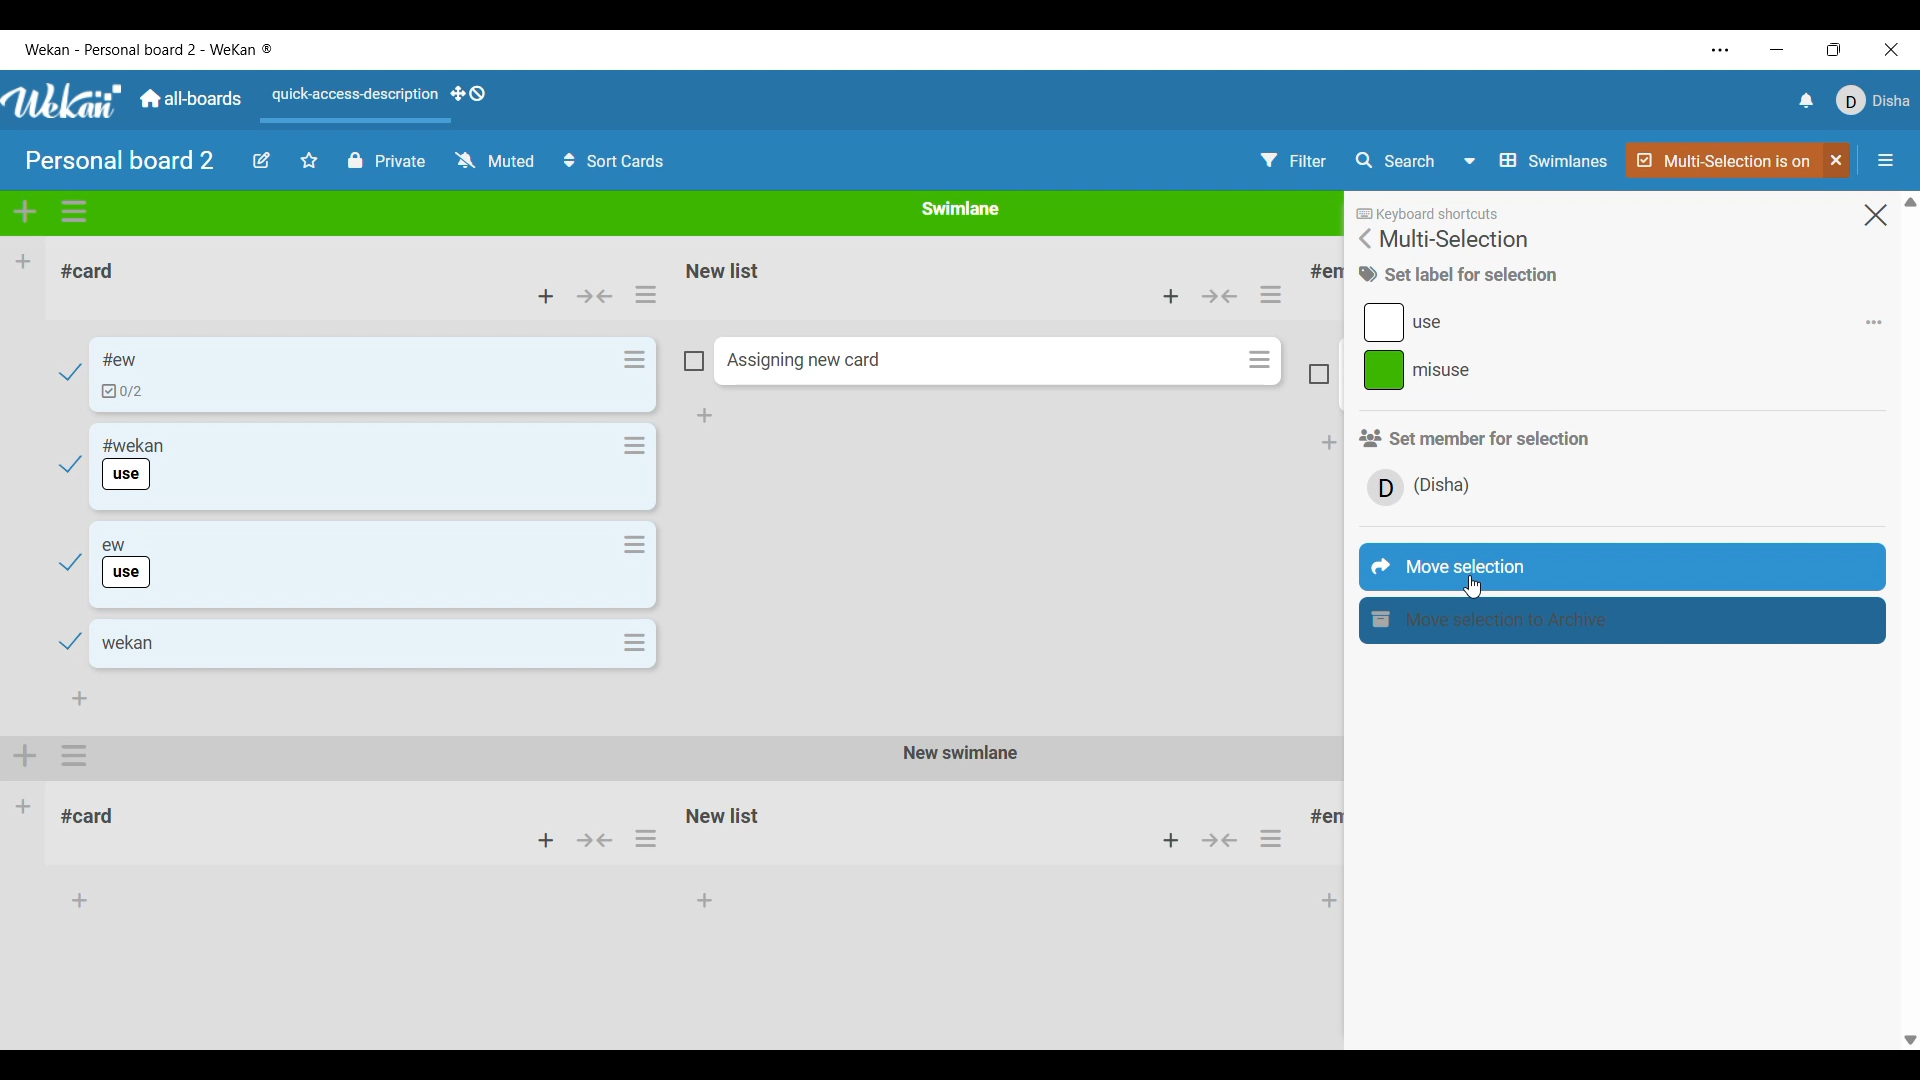  Describe the element at coordinates (725, 269) in the screenshot. I see `Name of list` at that location.